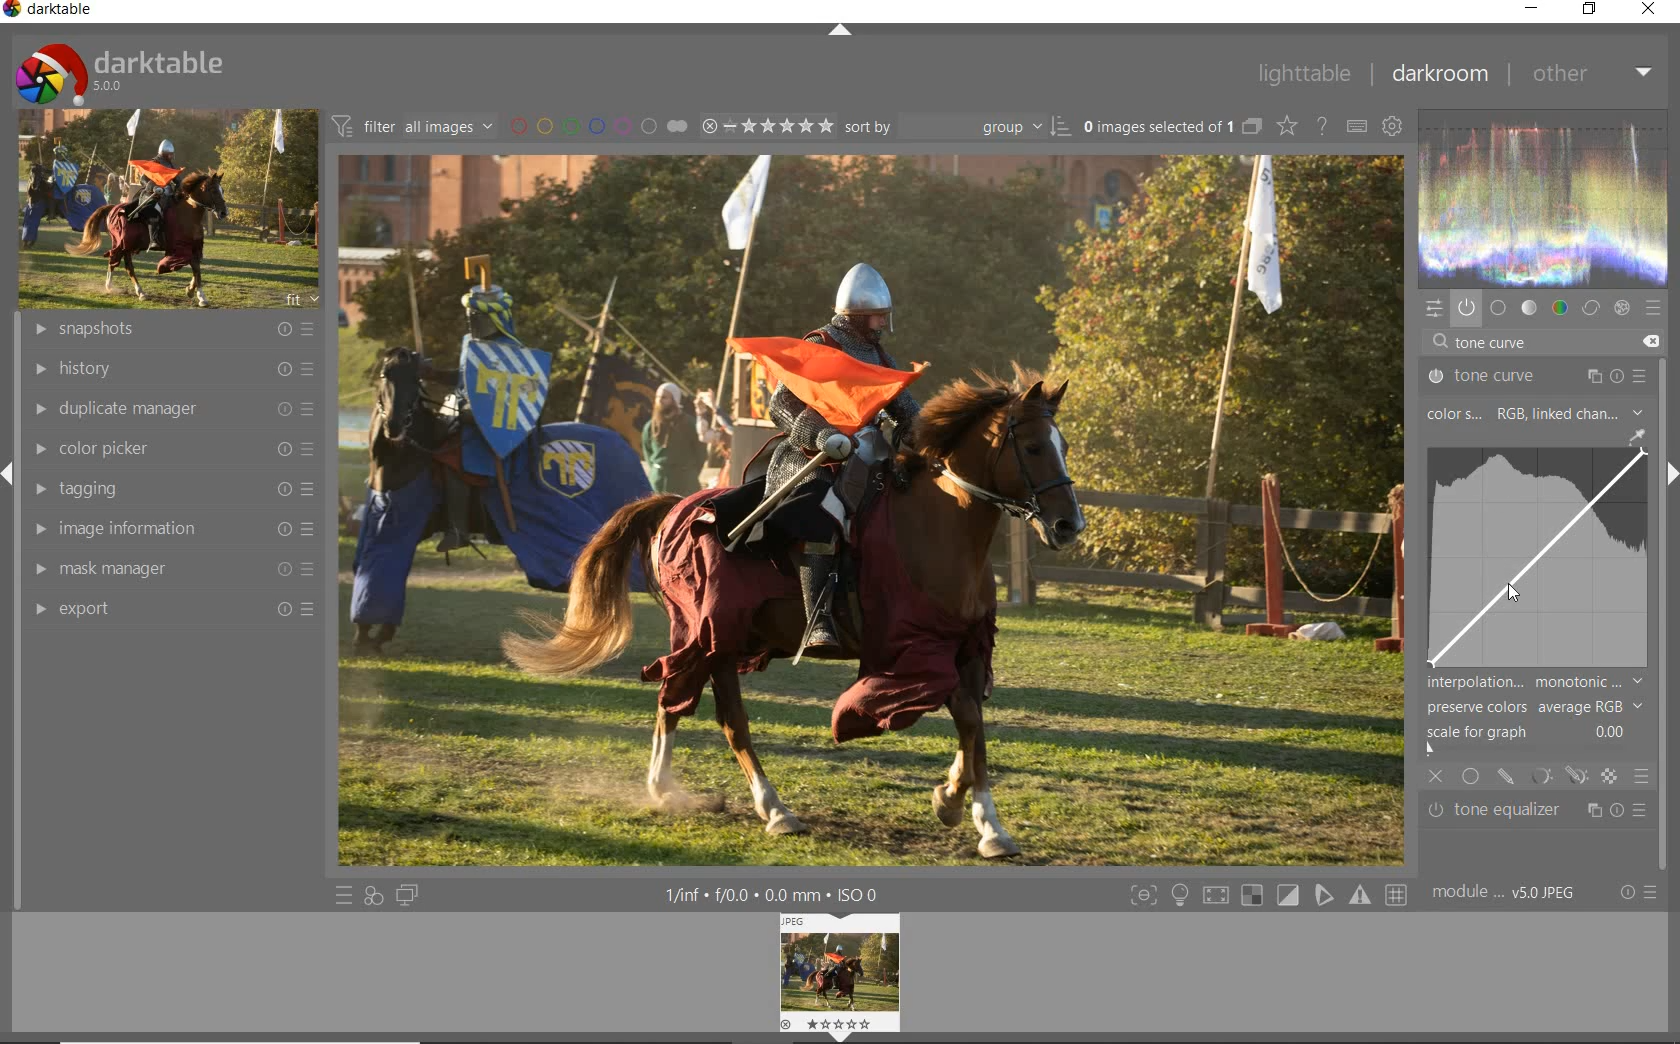  I want to click on uniformly, so click(1472, 776).